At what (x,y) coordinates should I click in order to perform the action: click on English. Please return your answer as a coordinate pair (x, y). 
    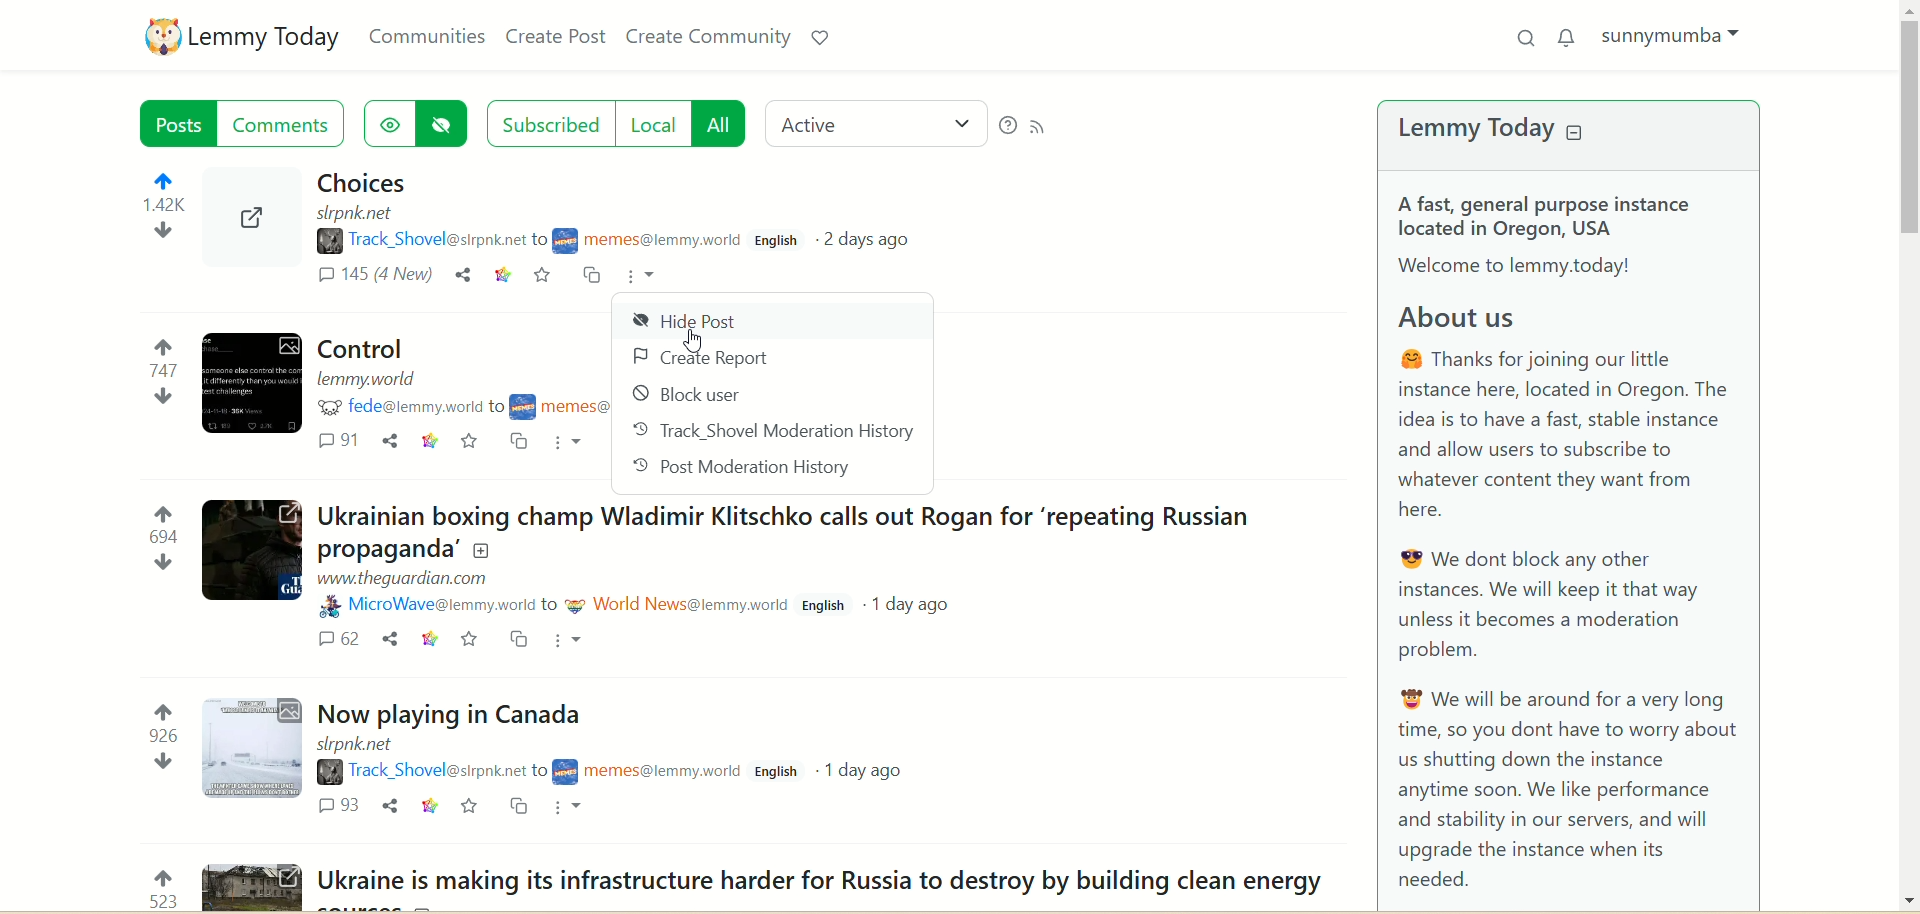
    Looking at the image, I should click on (828, 606).